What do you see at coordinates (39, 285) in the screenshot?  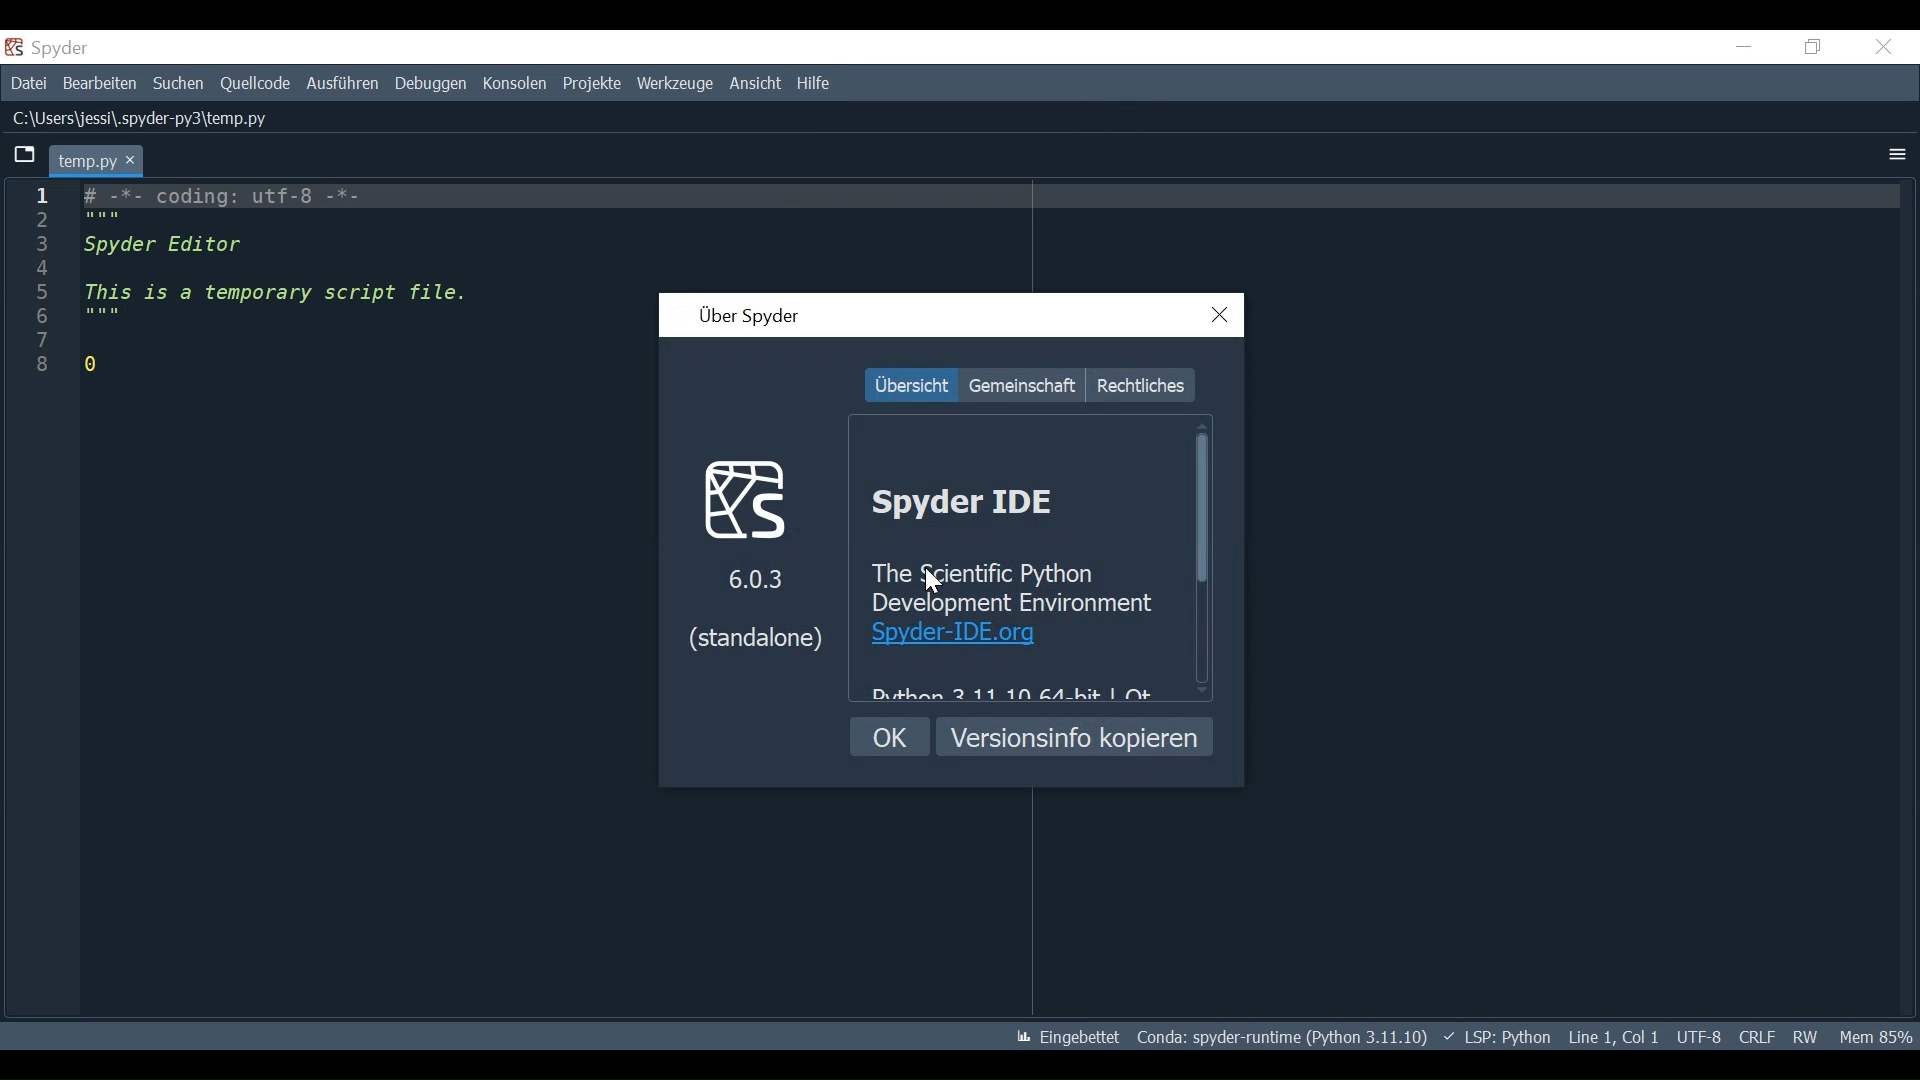 I see `line numbers` at bounding box center [39, 285].